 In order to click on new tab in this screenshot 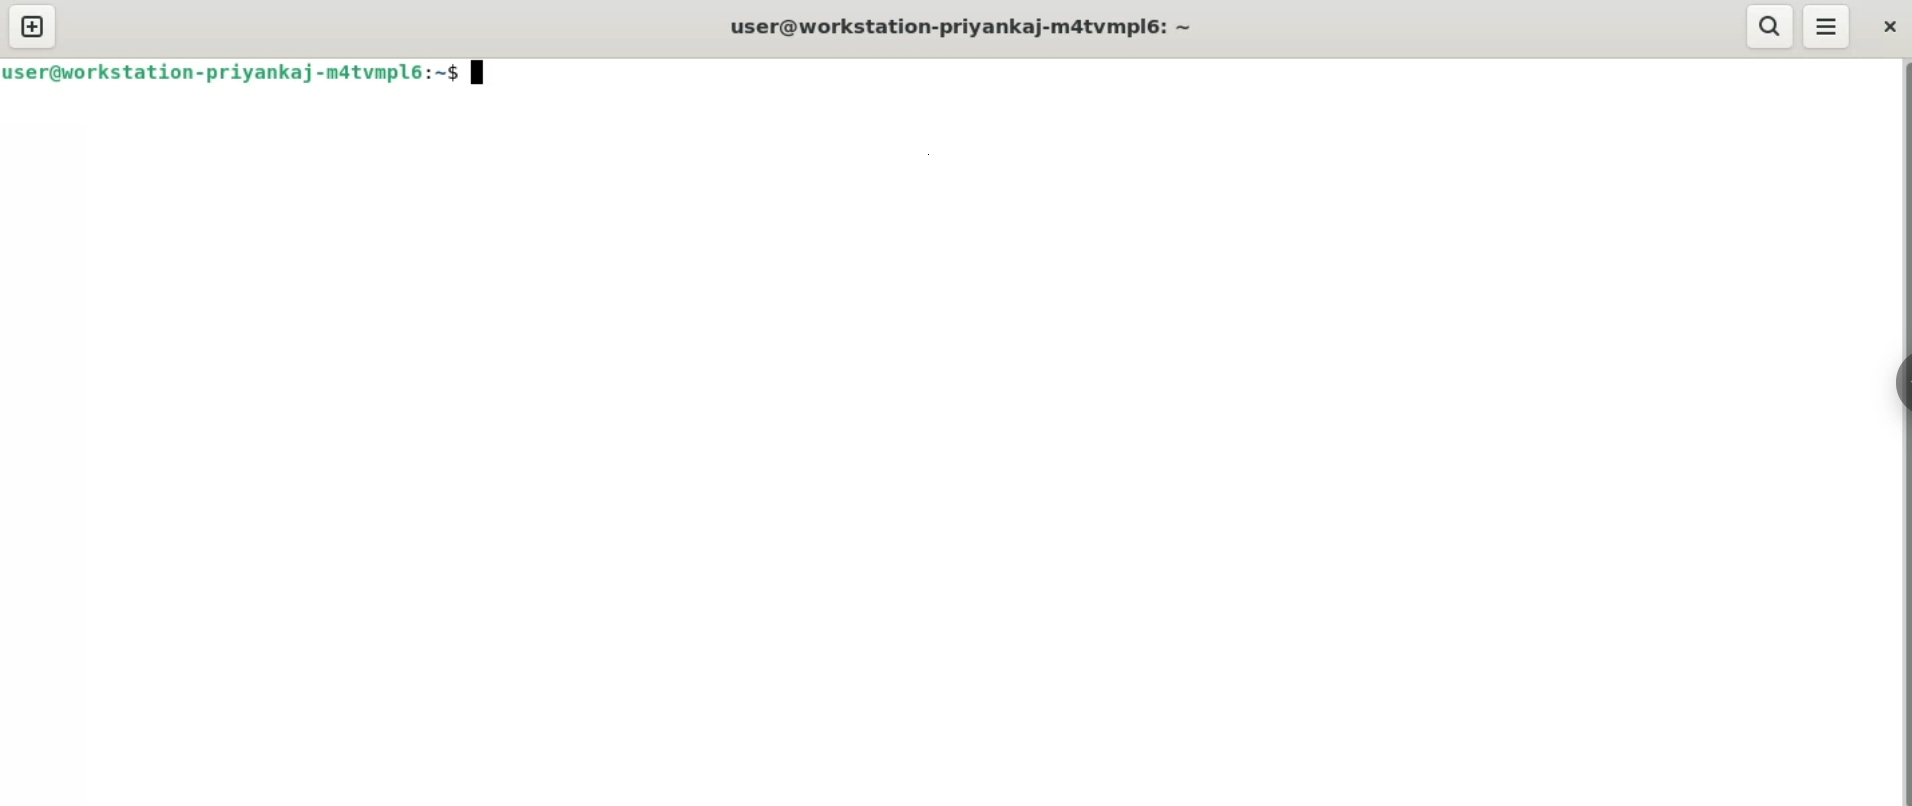, I will do `click(34, 27)`.